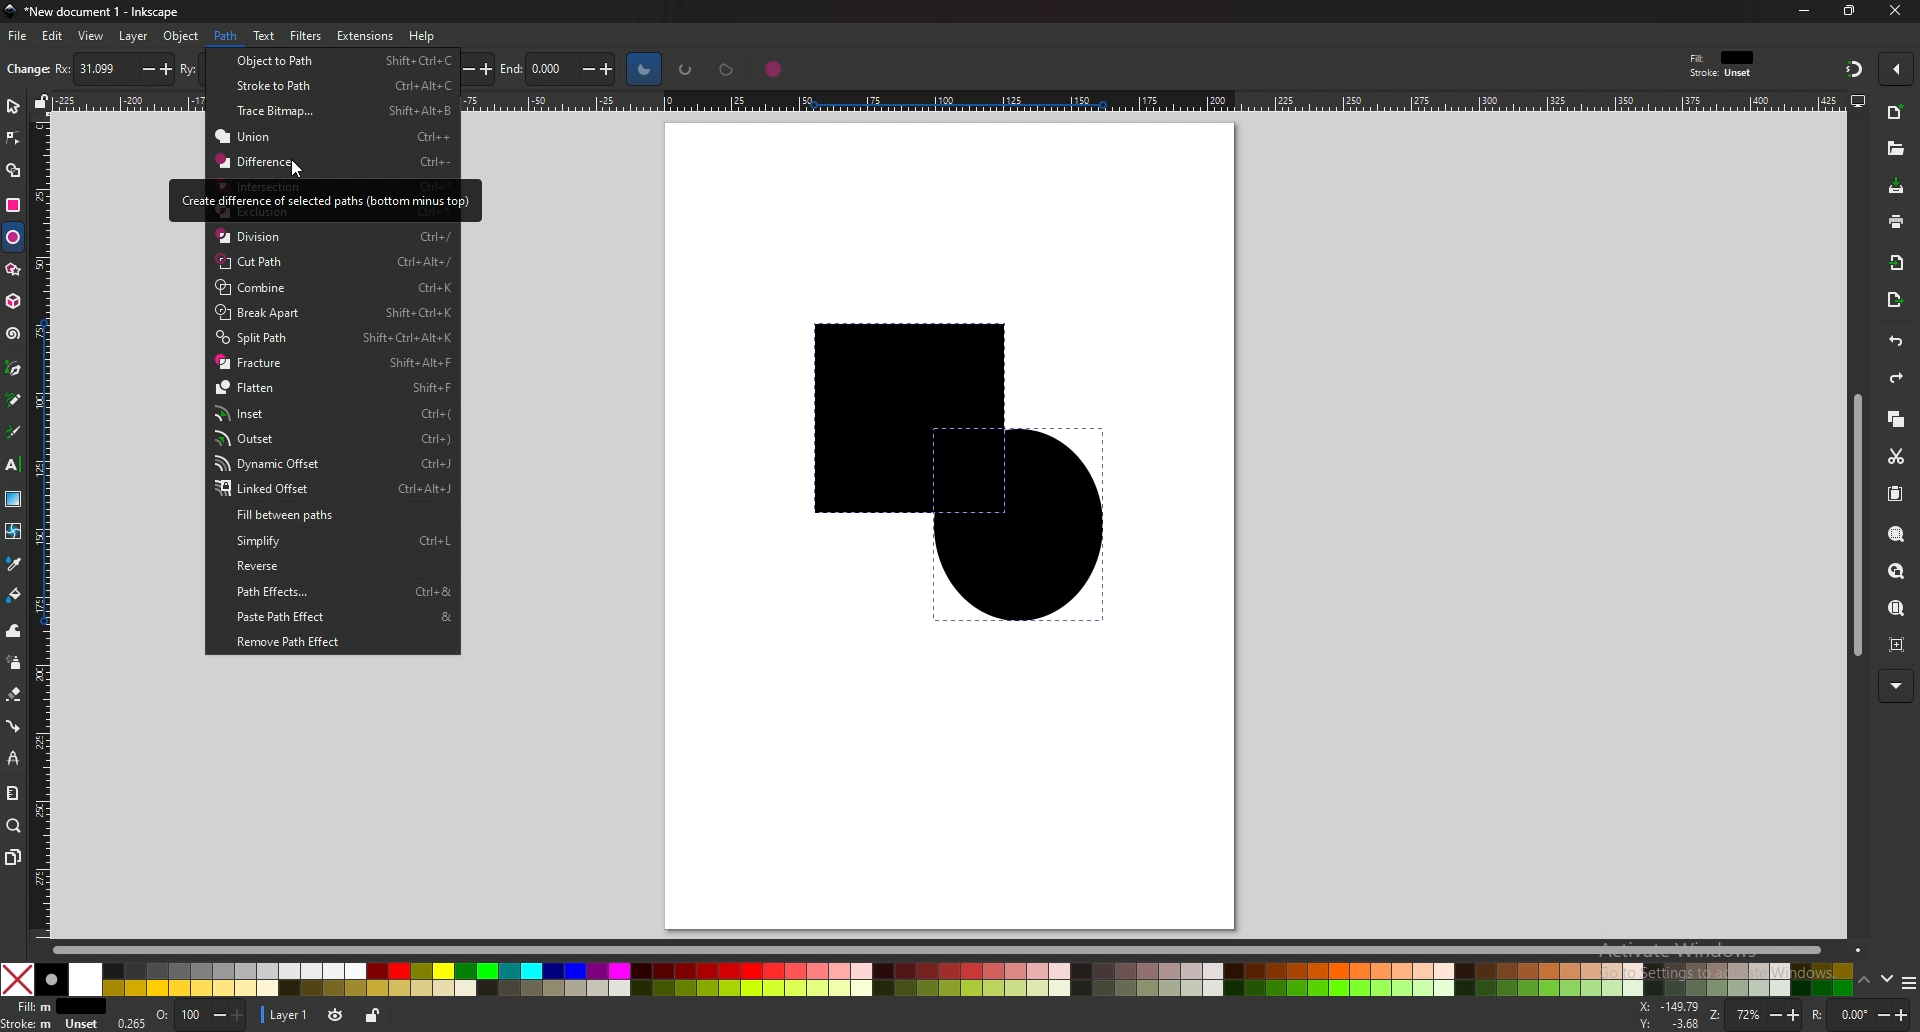 Image resolution: width=1920 pixels, height=1032 pixels. Describe the element at coordinates (1859, 1015) in the screenshot. I see `rotate` at that location.